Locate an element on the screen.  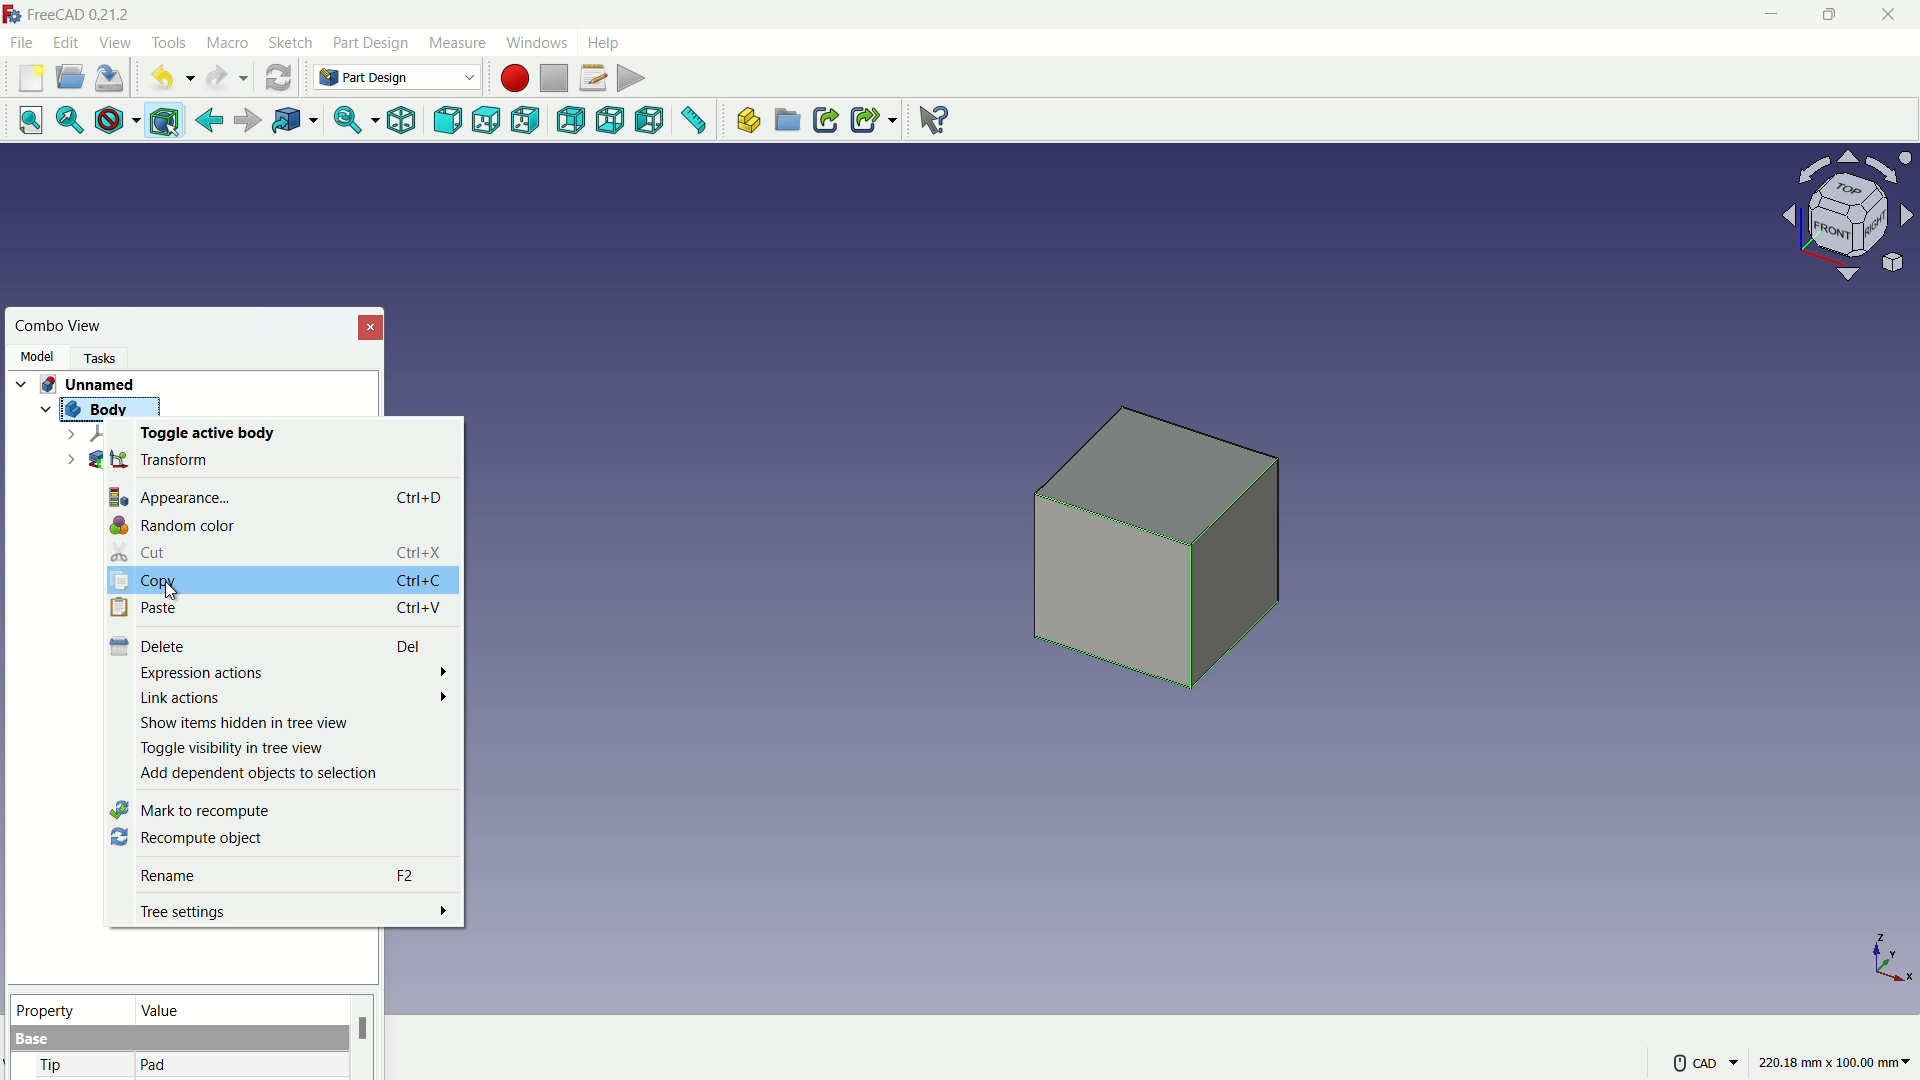
sync view is located at coordinates (347, 122).